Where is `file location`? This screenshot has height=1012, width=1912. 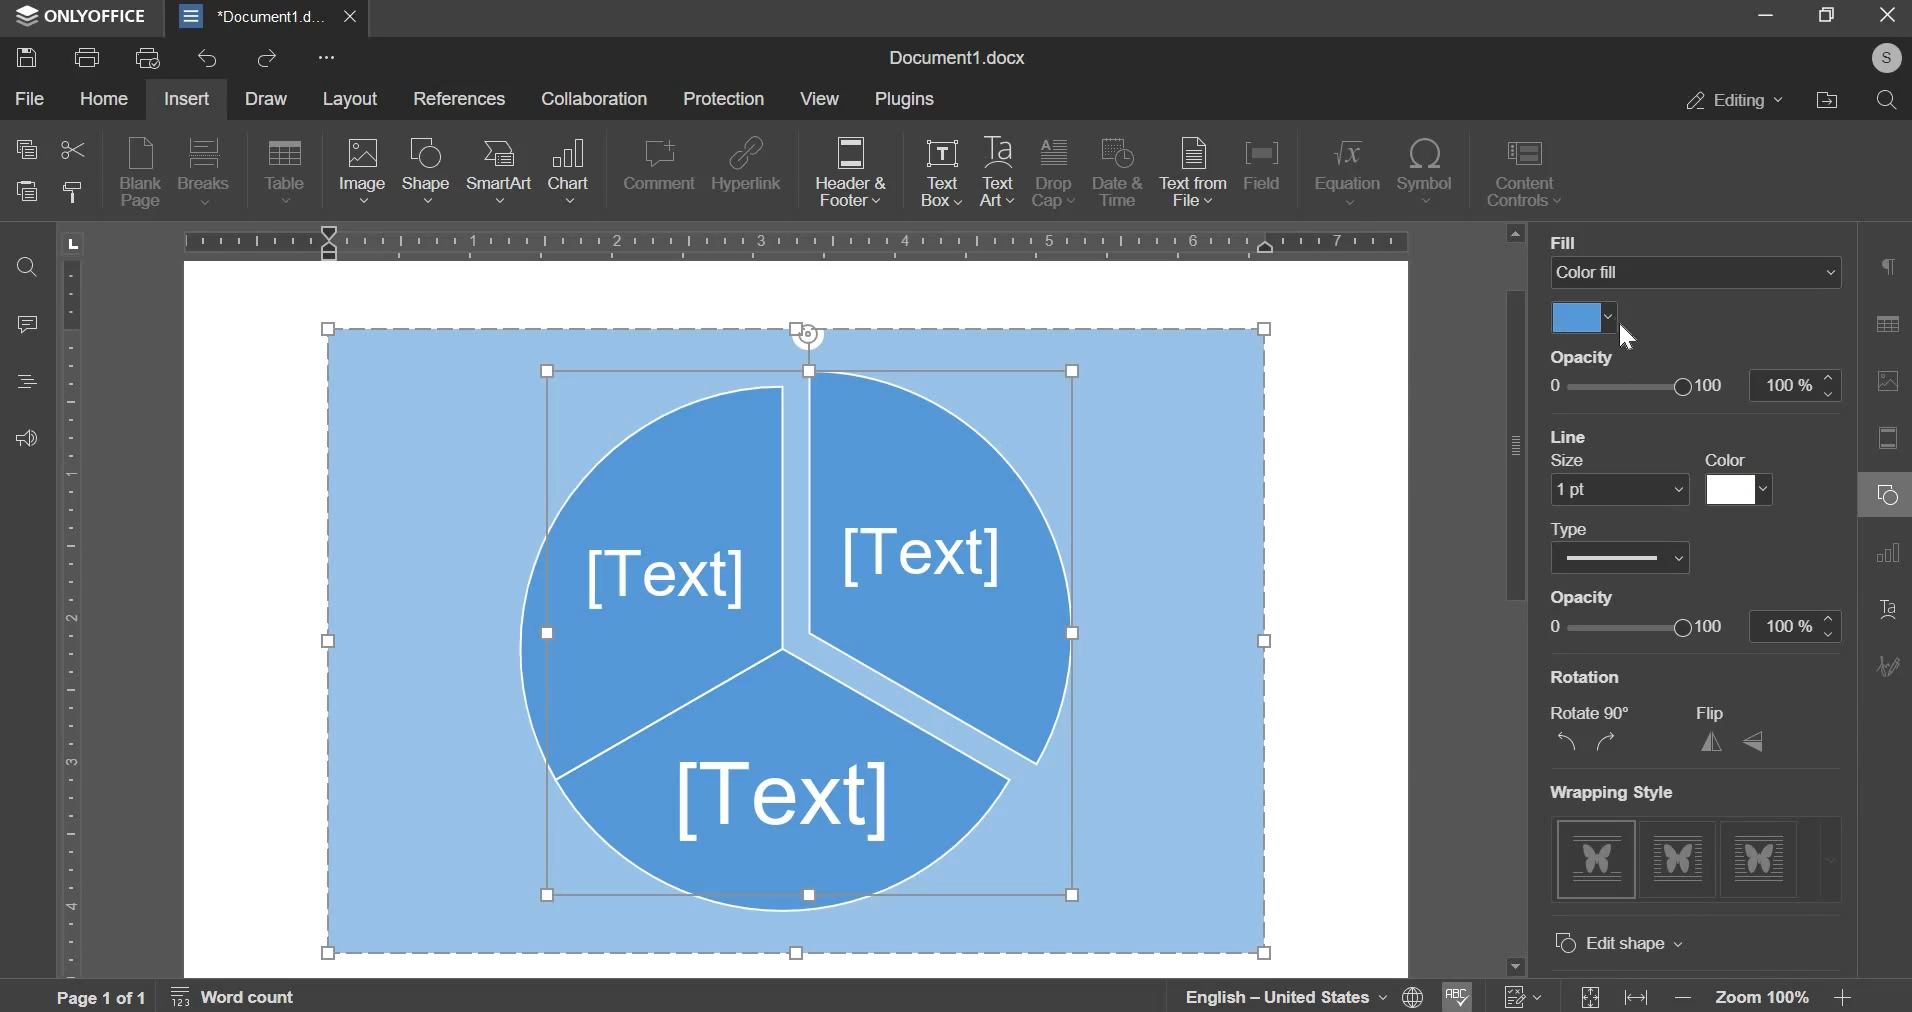 file location is located at coordinates (1827, 99).